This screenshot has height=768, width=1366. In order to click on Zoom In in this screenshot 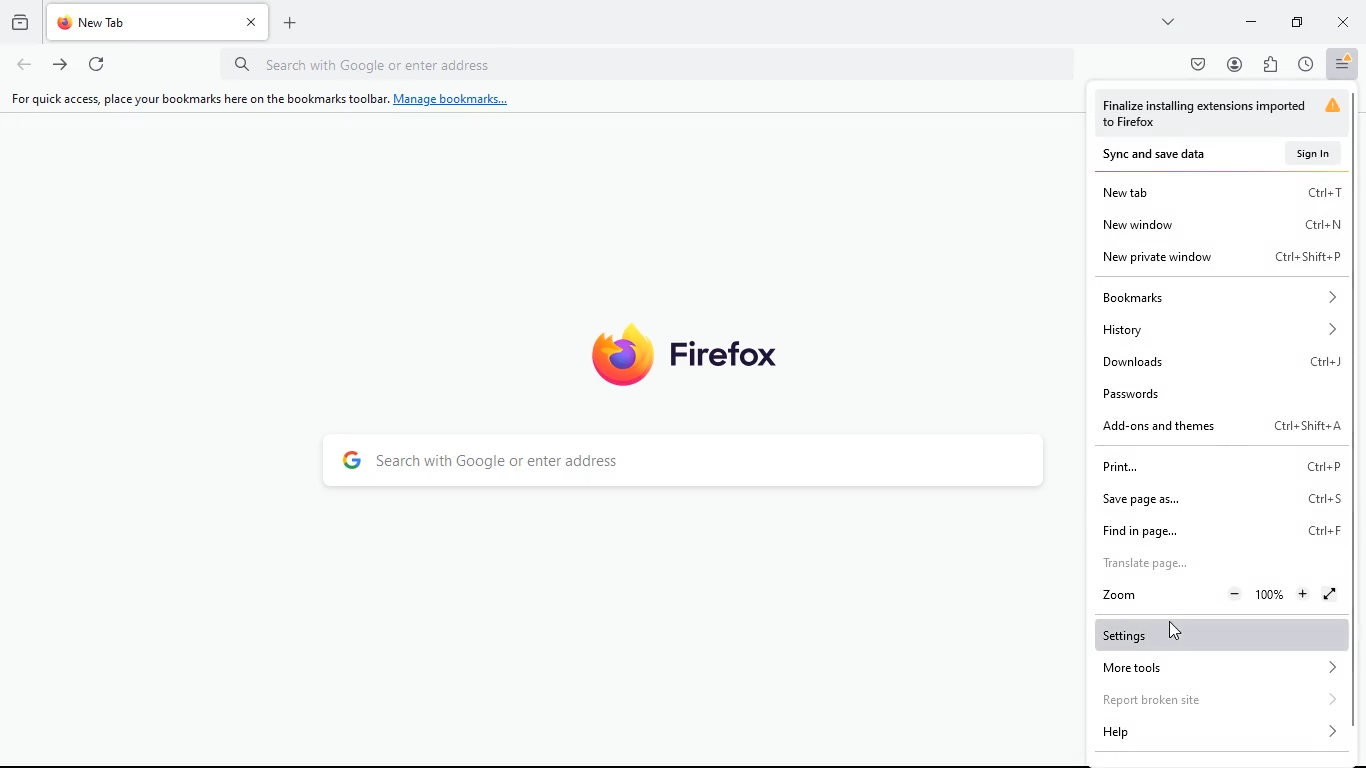, I will do `click(1302, 595)`.